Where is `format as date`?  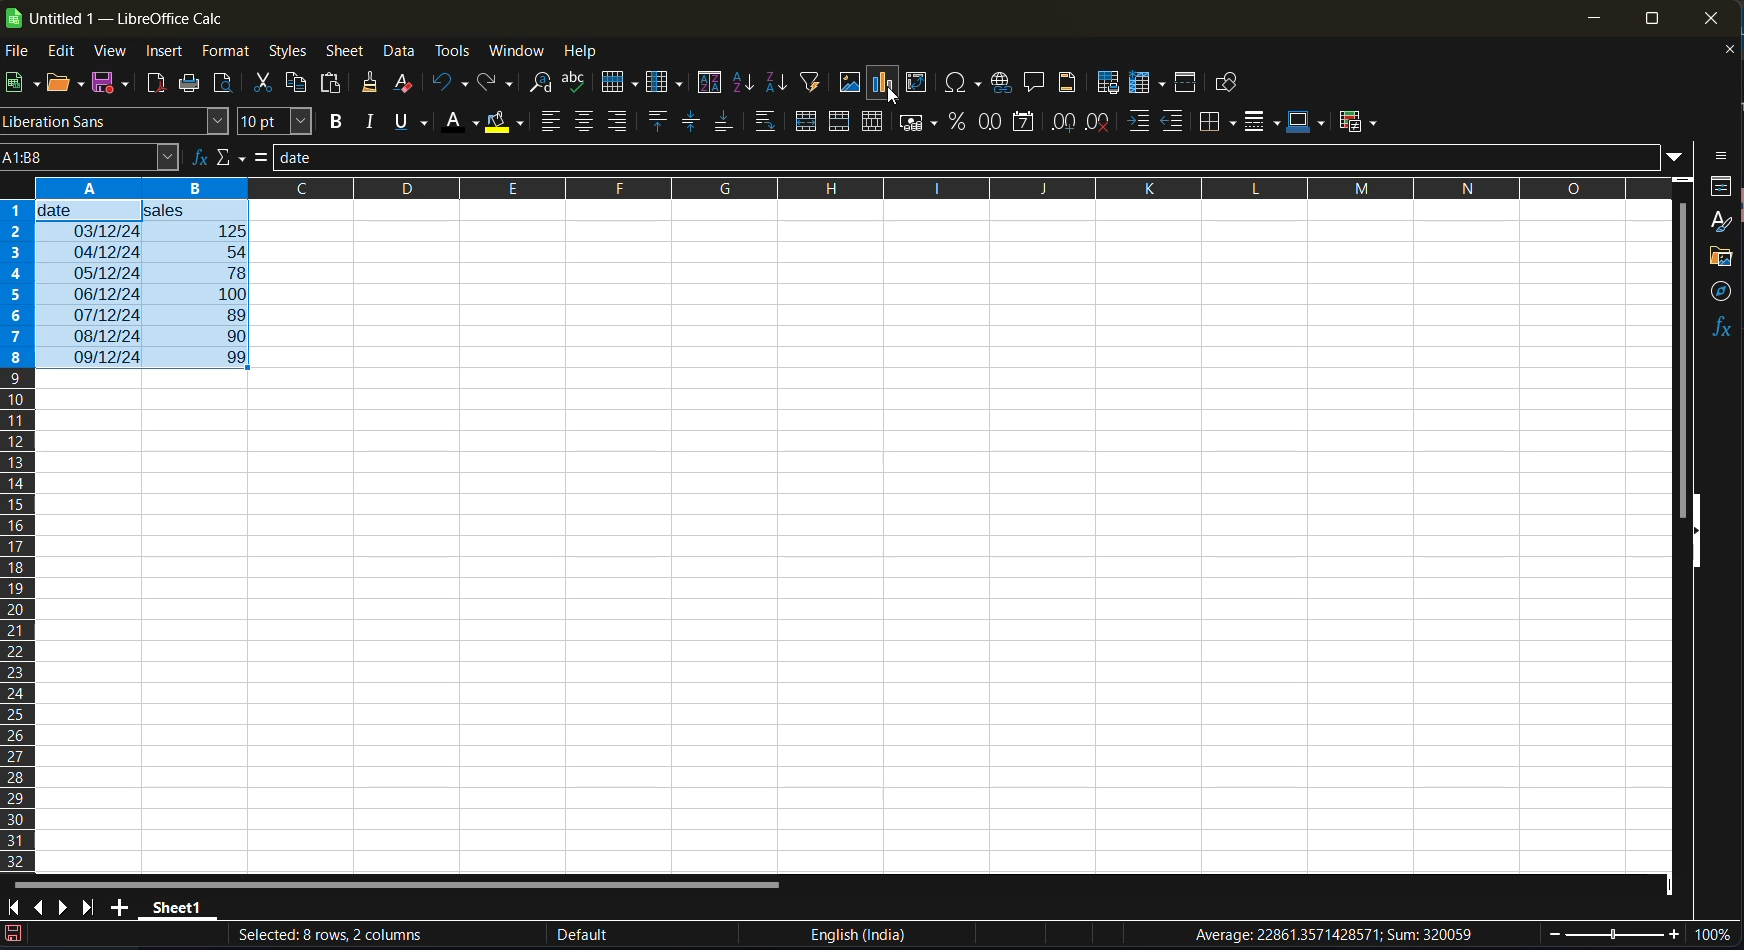
format as date is located at coordinates (1029, 123).